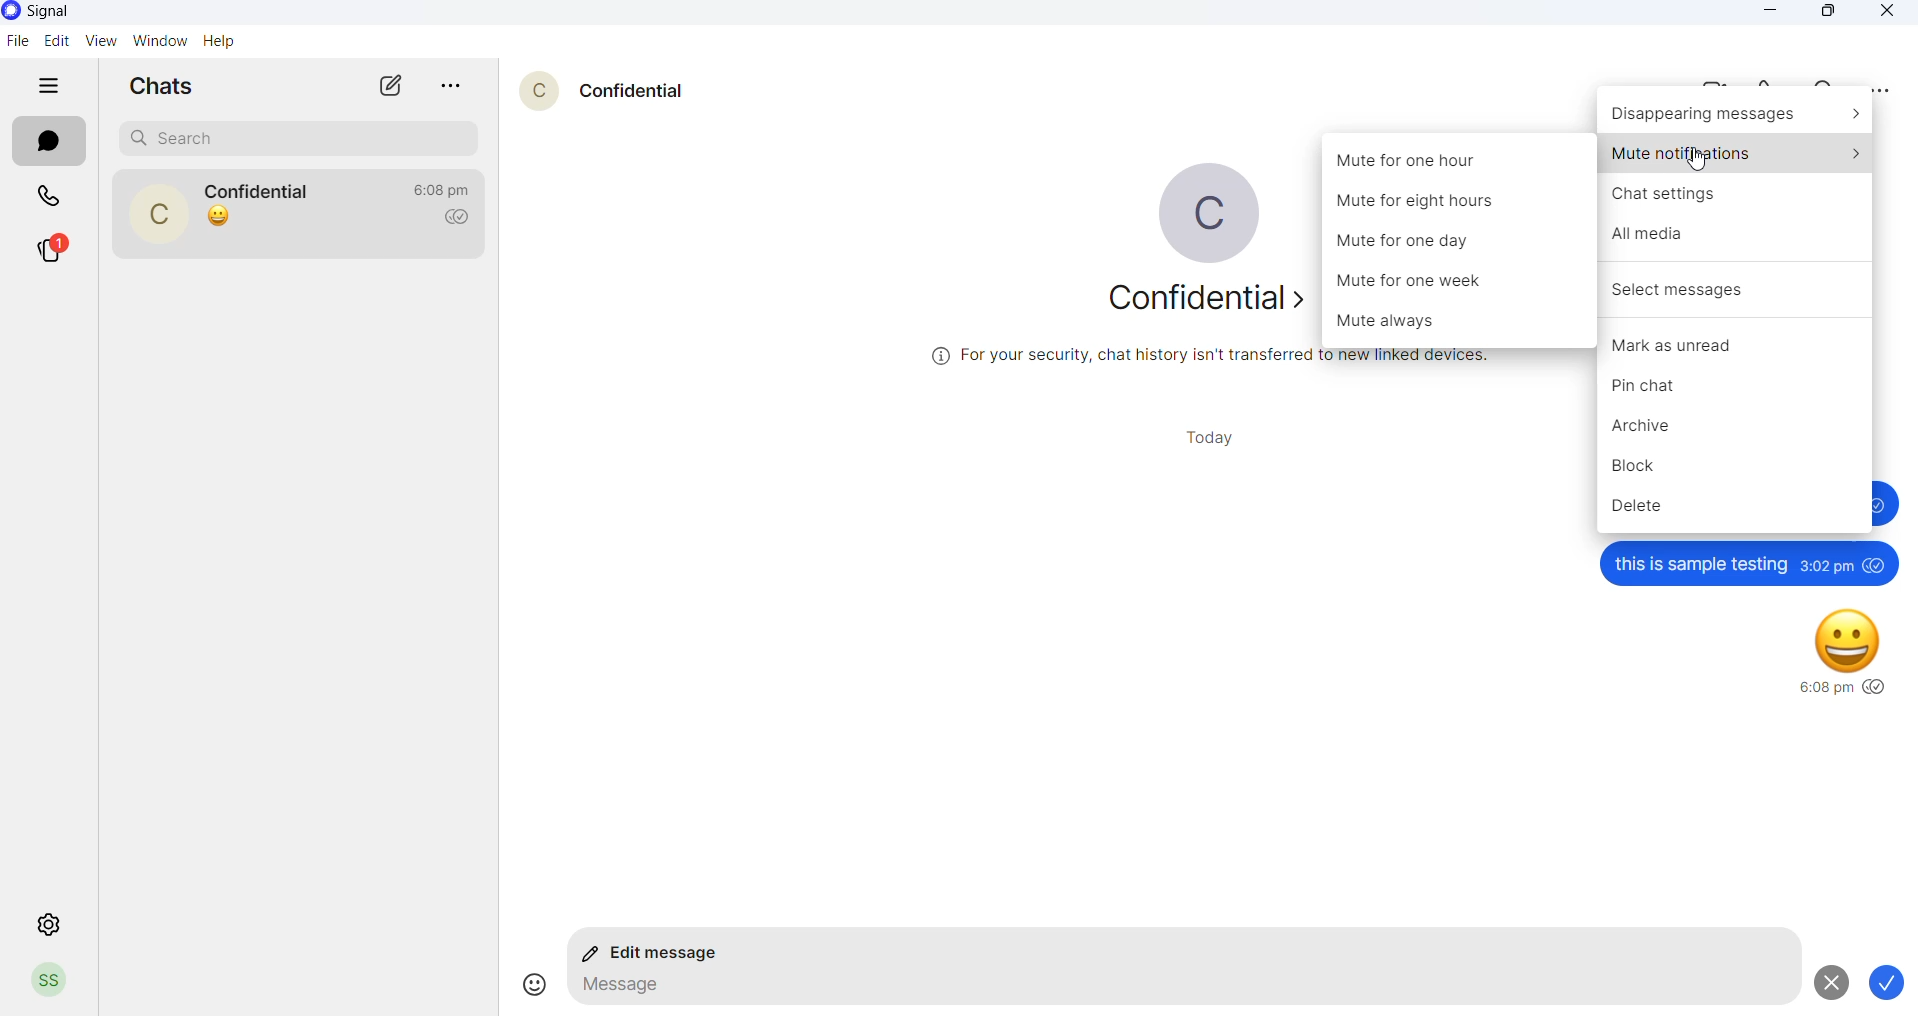  What do you see at coordinates (95, 41) in the screenshot?
I see `view` at bounding box center [95, 41].